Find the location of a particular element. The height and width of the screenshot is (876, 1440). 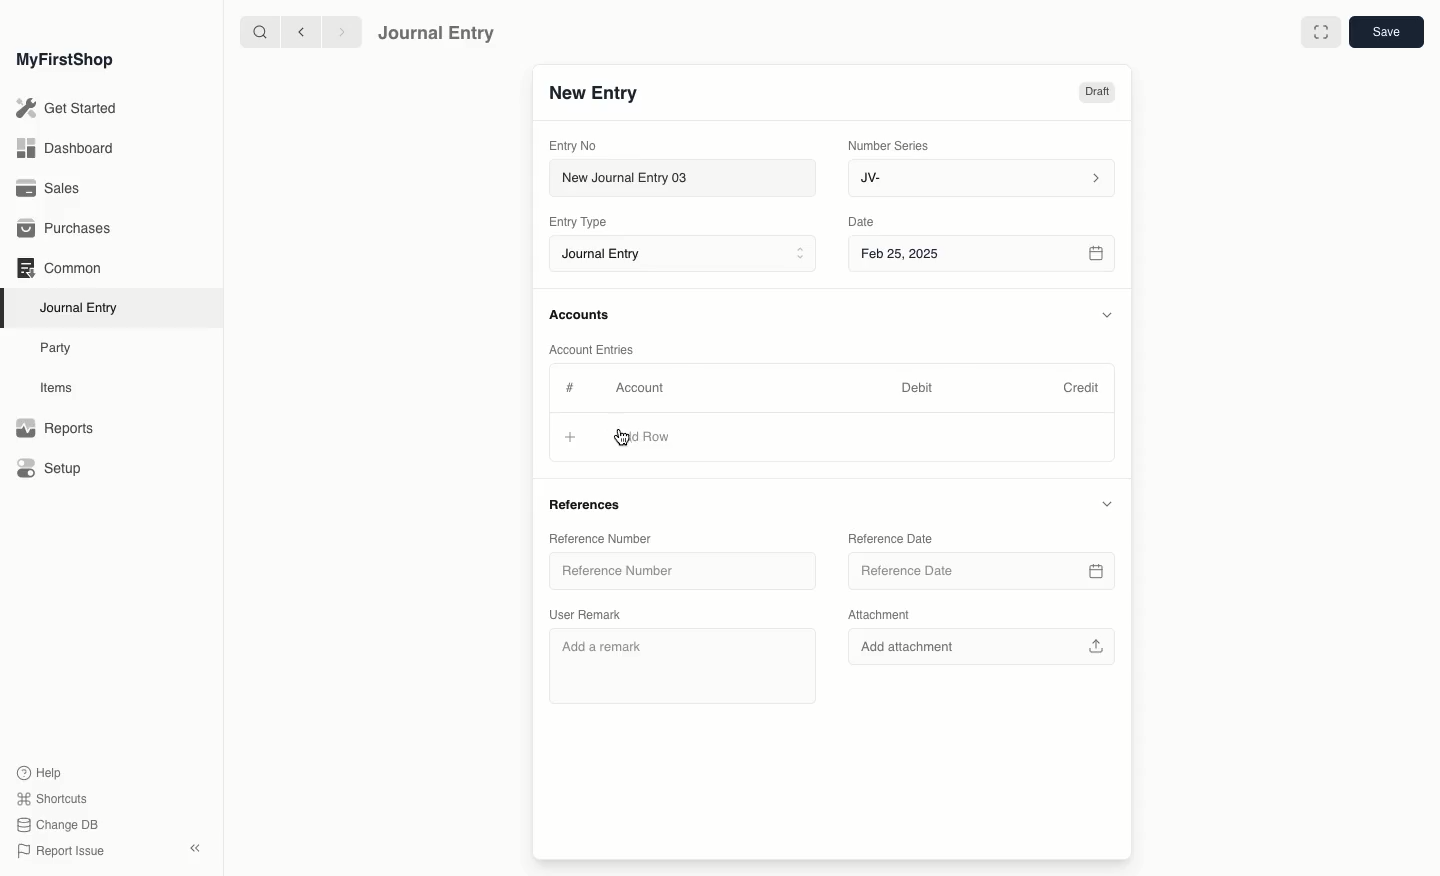

MyFirstShop is located at coordinates (63, 61).